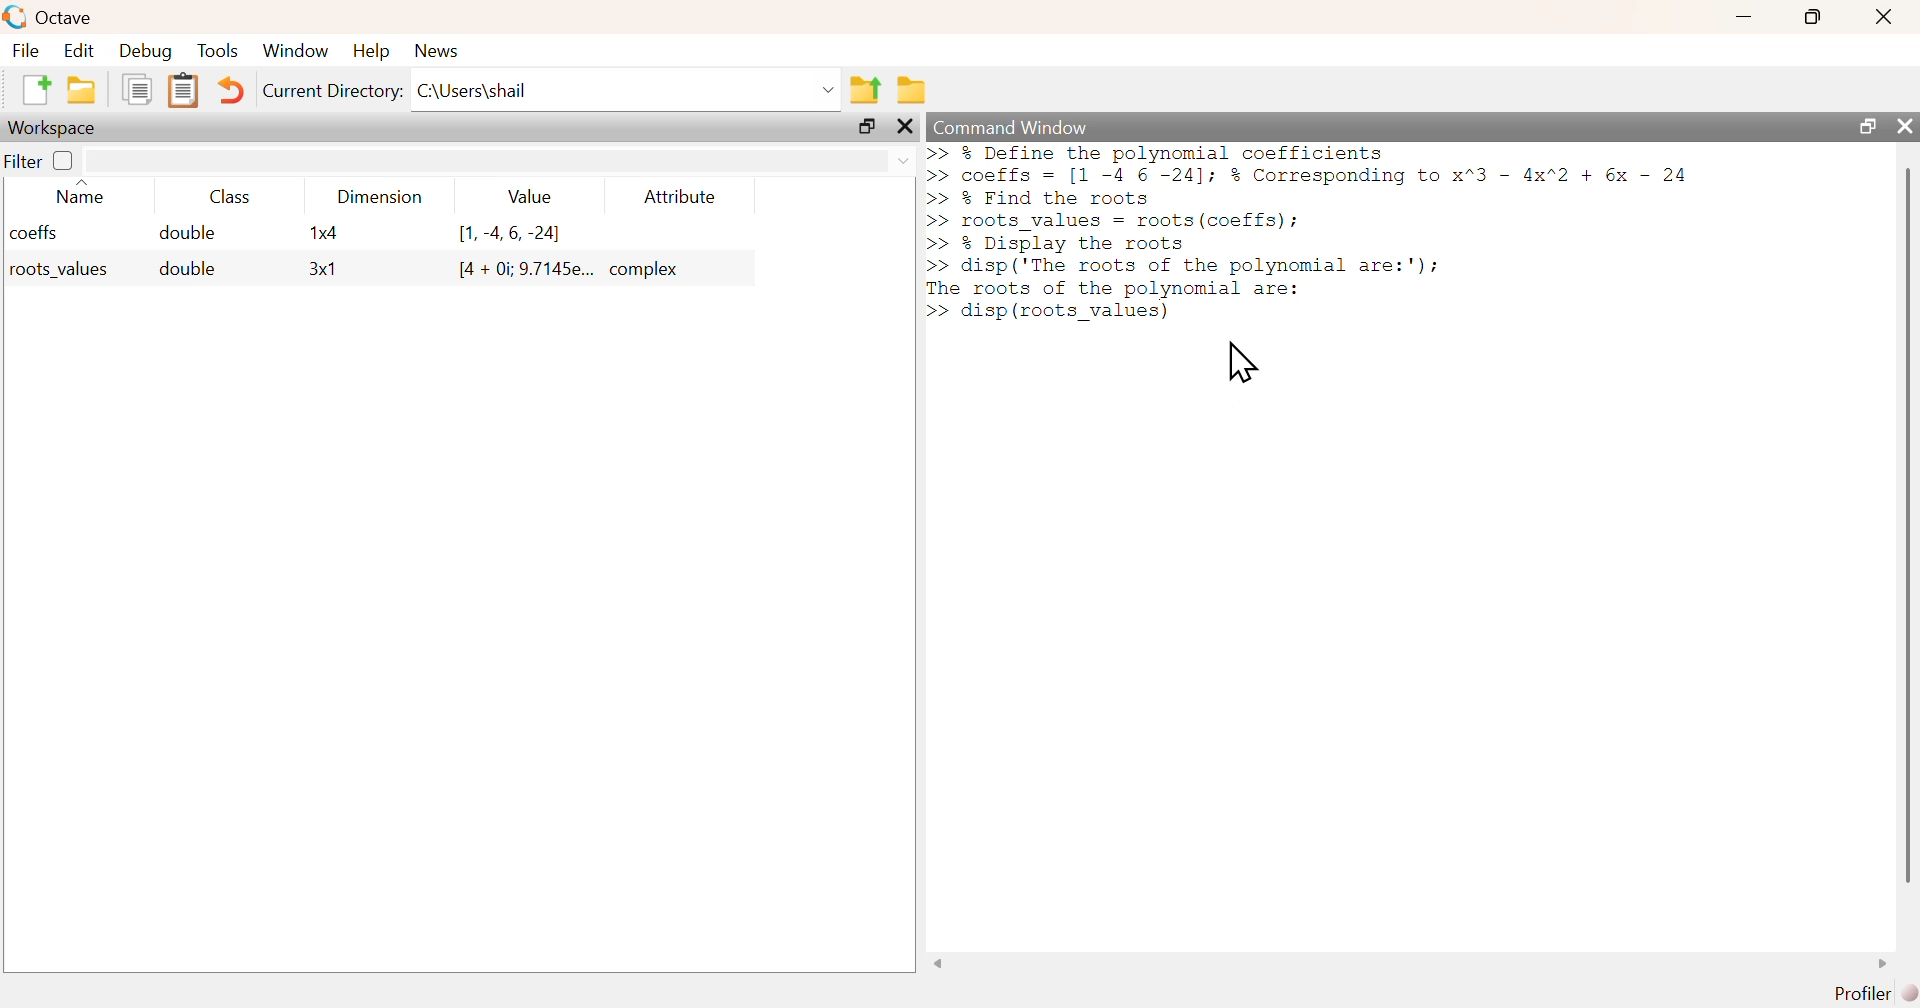  What do you see at coordinates (1883, 17) in the screenshot?
I see `close` at bounding box center [1883, 17].